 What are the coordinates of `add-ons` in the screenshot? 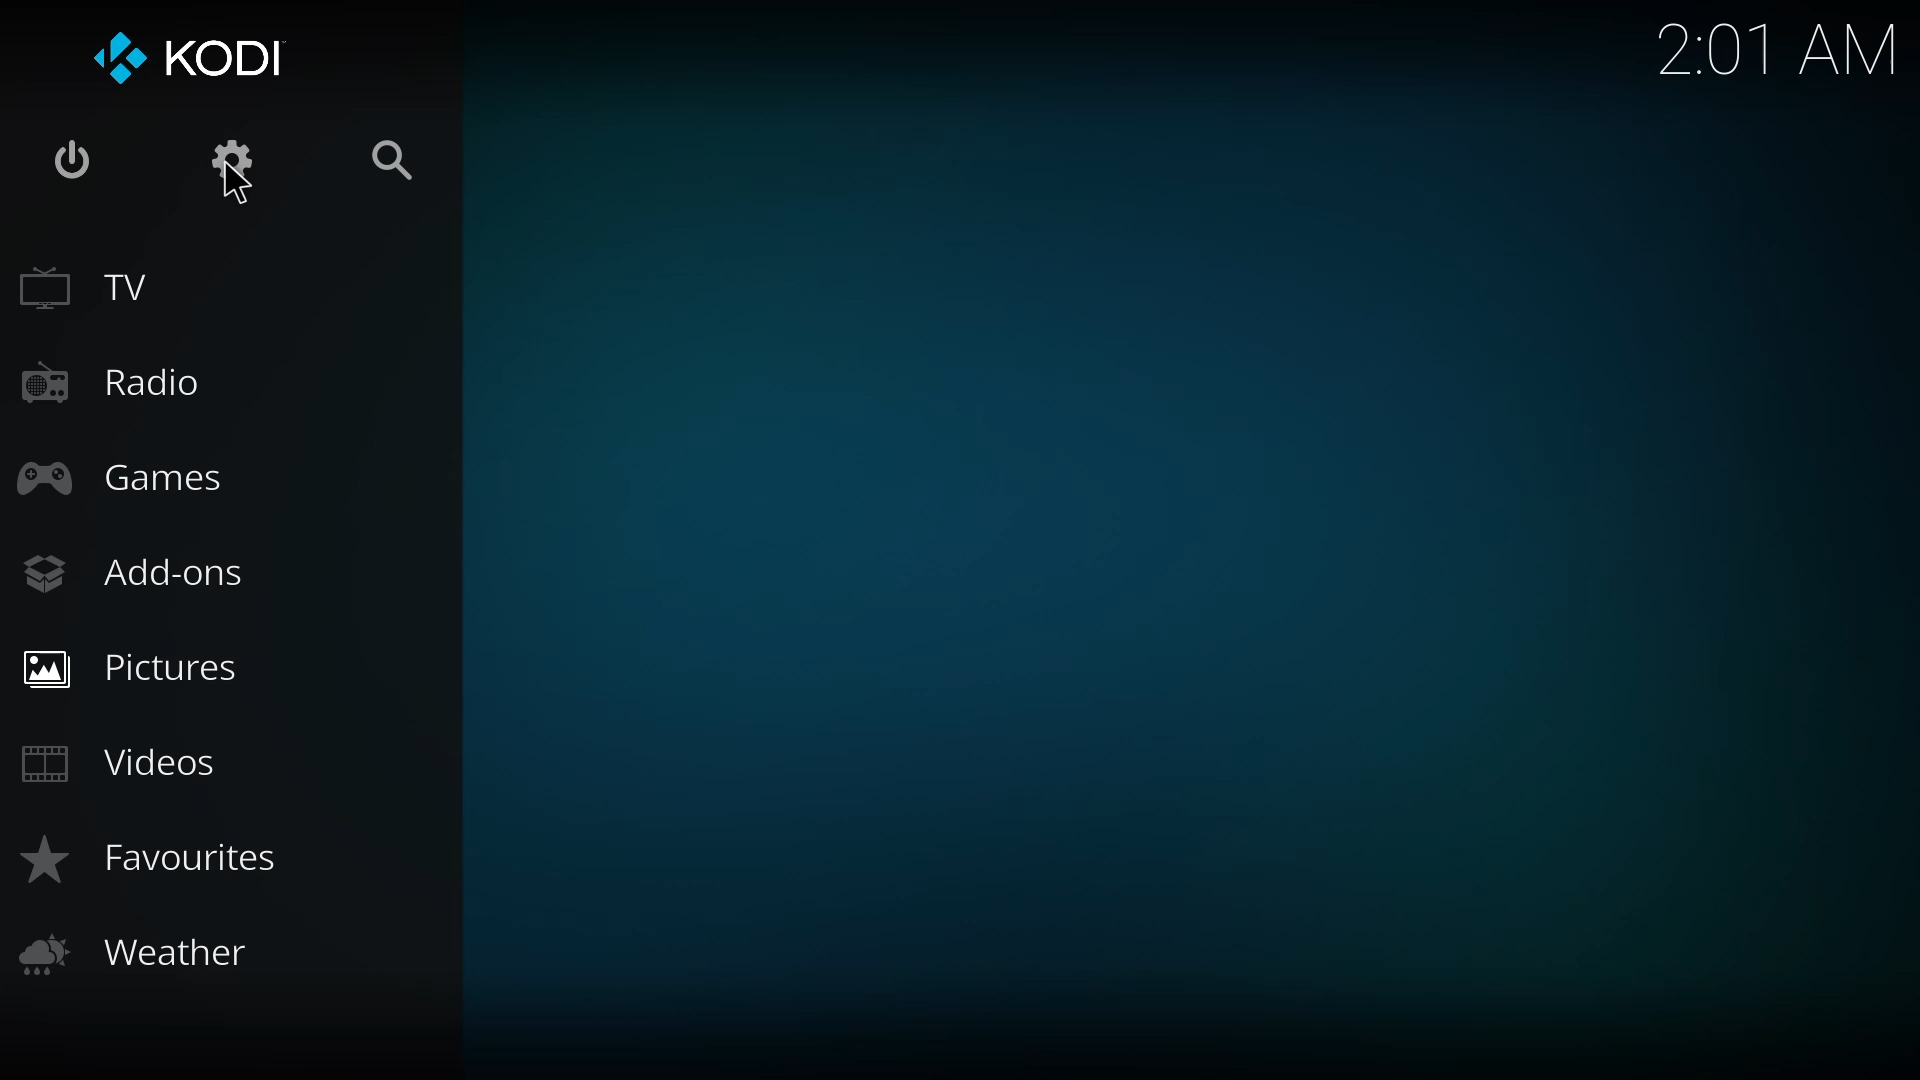 It's located at (144, 569).